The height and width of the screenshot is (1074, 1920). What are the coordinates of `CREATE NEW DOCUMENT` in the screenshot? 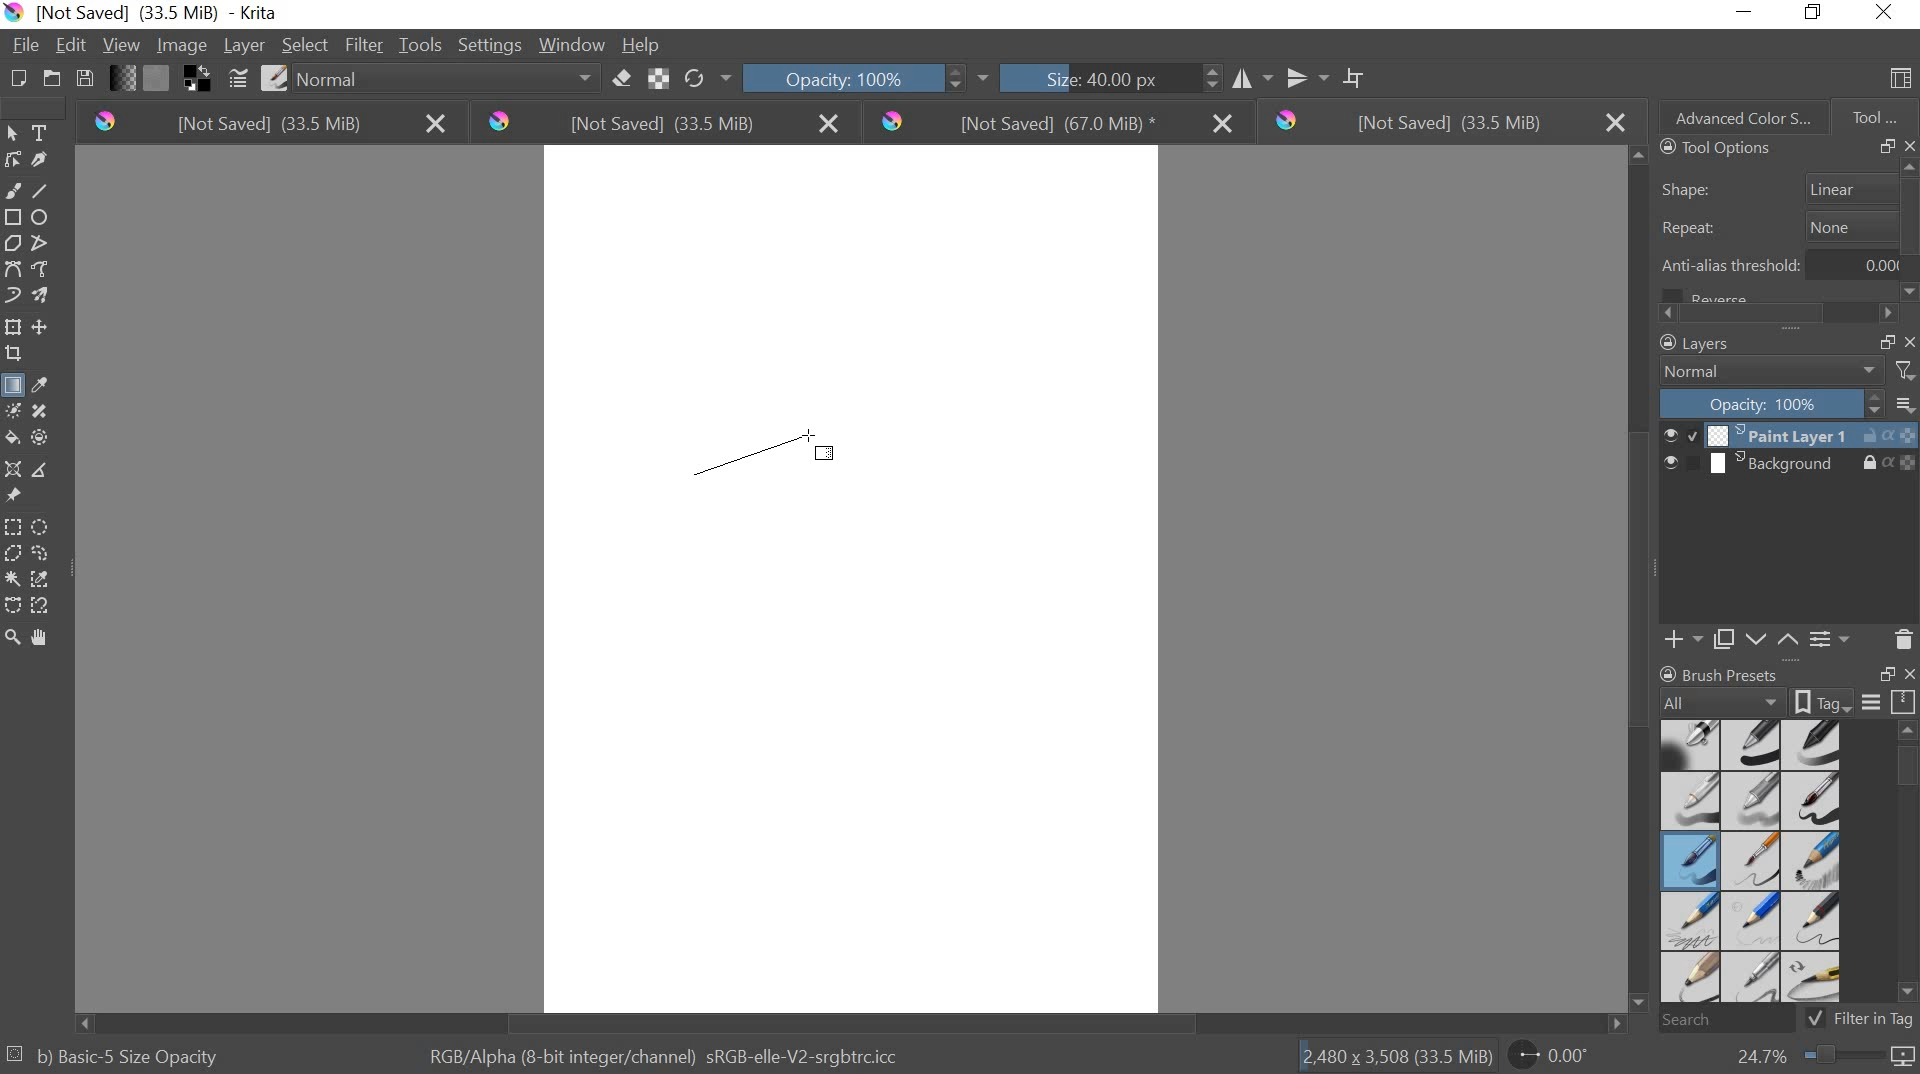 It's located at (13, 79).